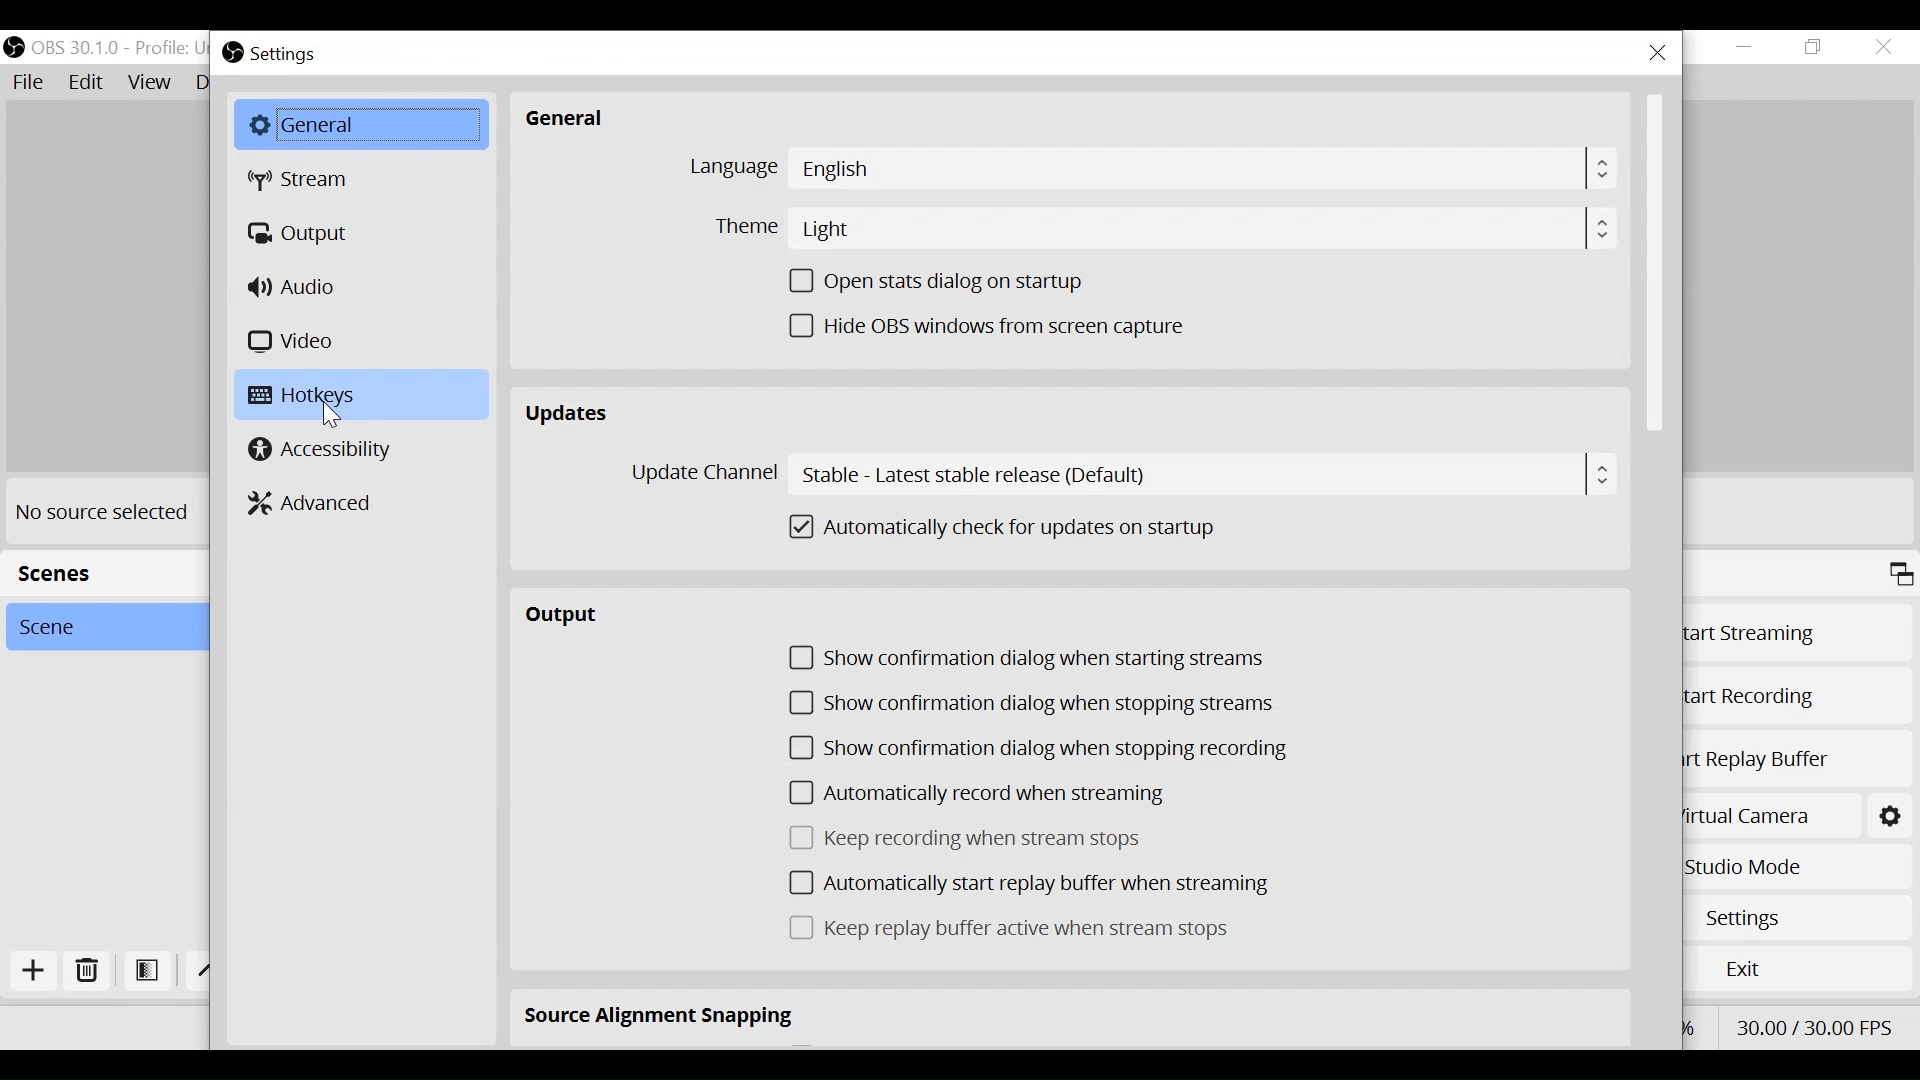 This screenshot has width=1920, height=1080. Describe the element at coordinates (1882, 47) in the screenshot. I see `Close` at that location.